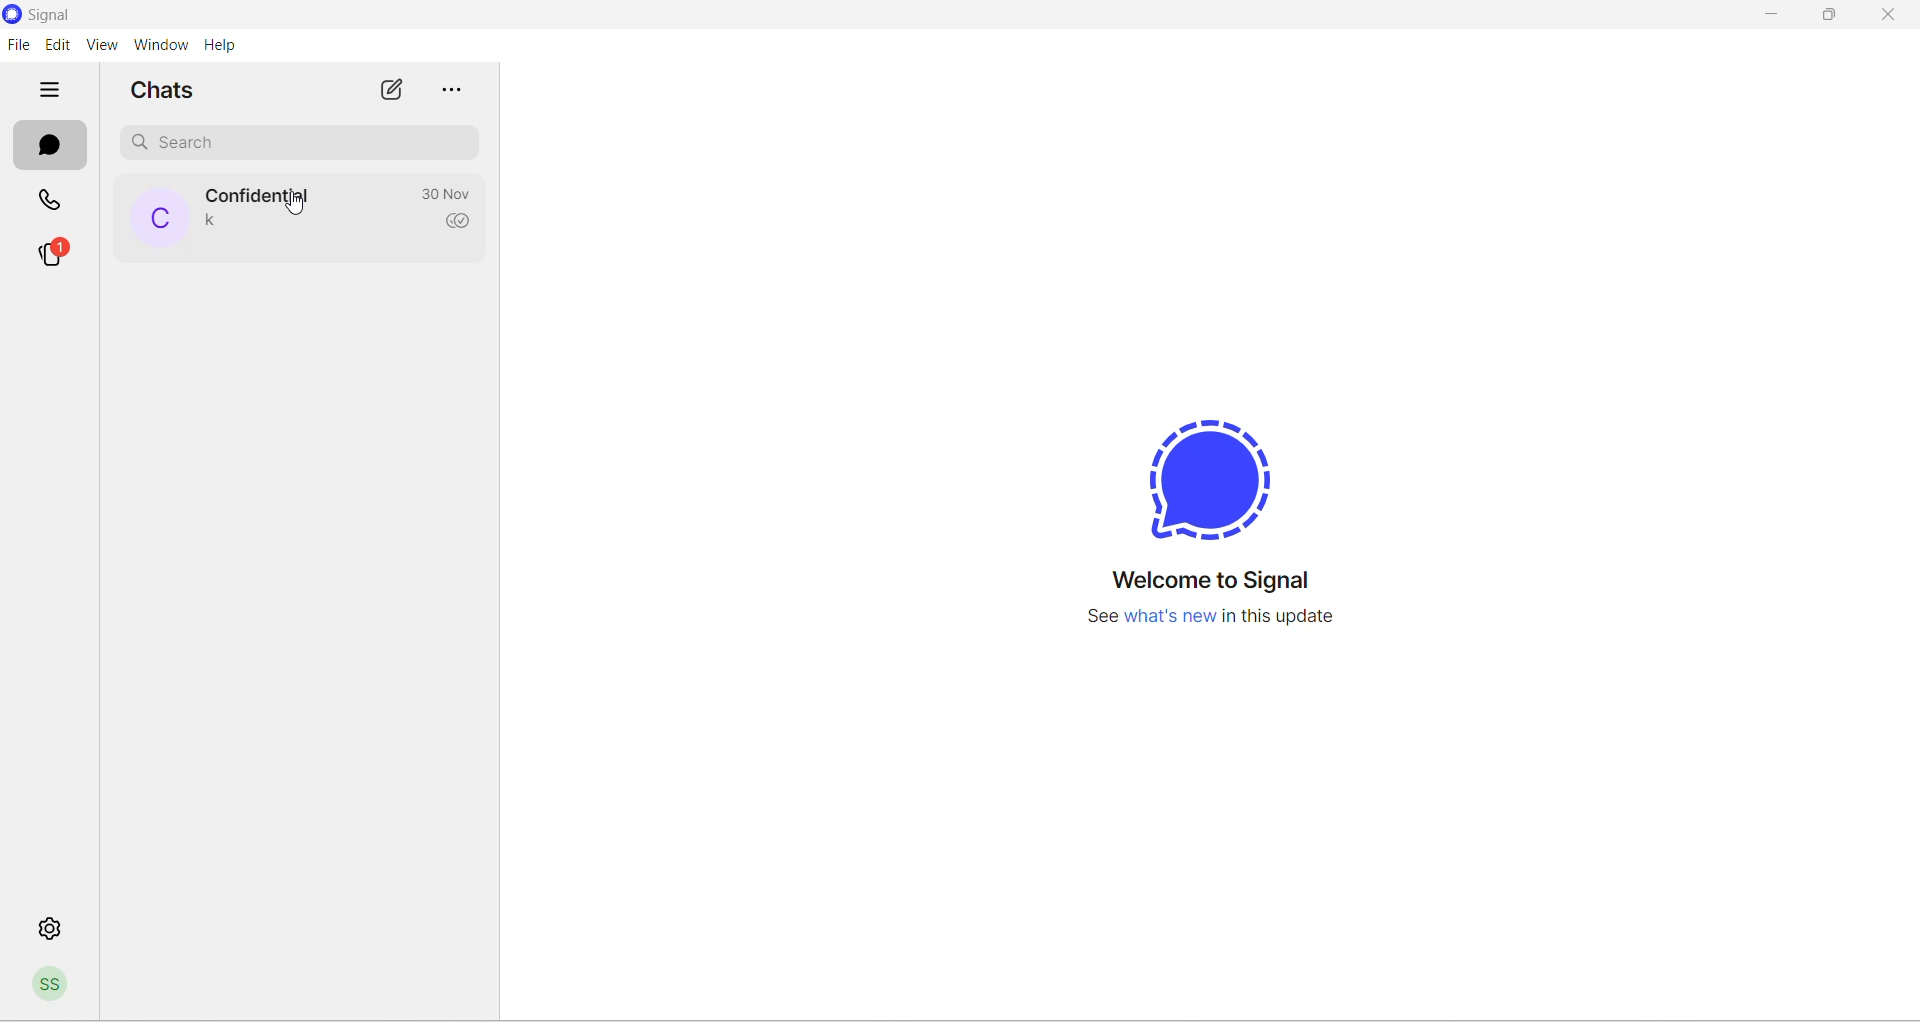  Describe the element at coordinates (457, 85) in the screenshot. I see `more options` at that location.